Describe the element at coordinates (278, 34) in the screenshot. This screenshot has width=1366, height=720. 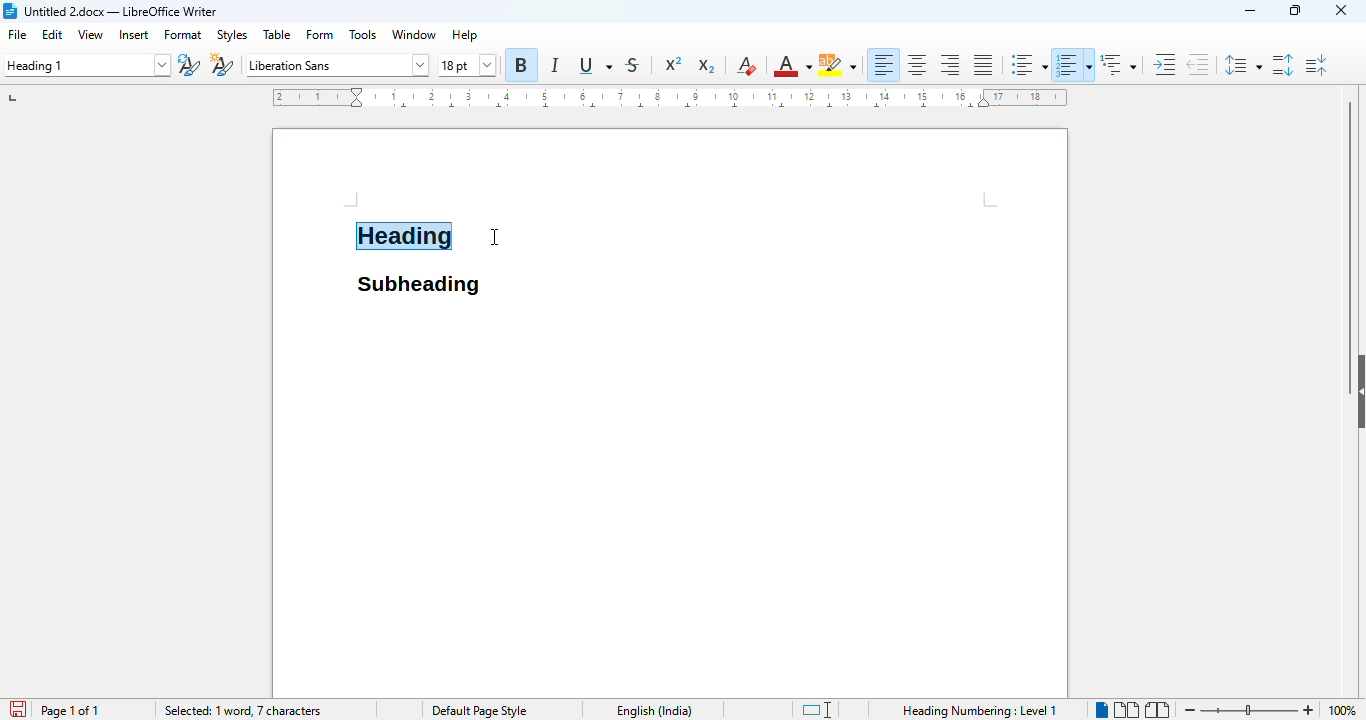
I see `table` at that location.